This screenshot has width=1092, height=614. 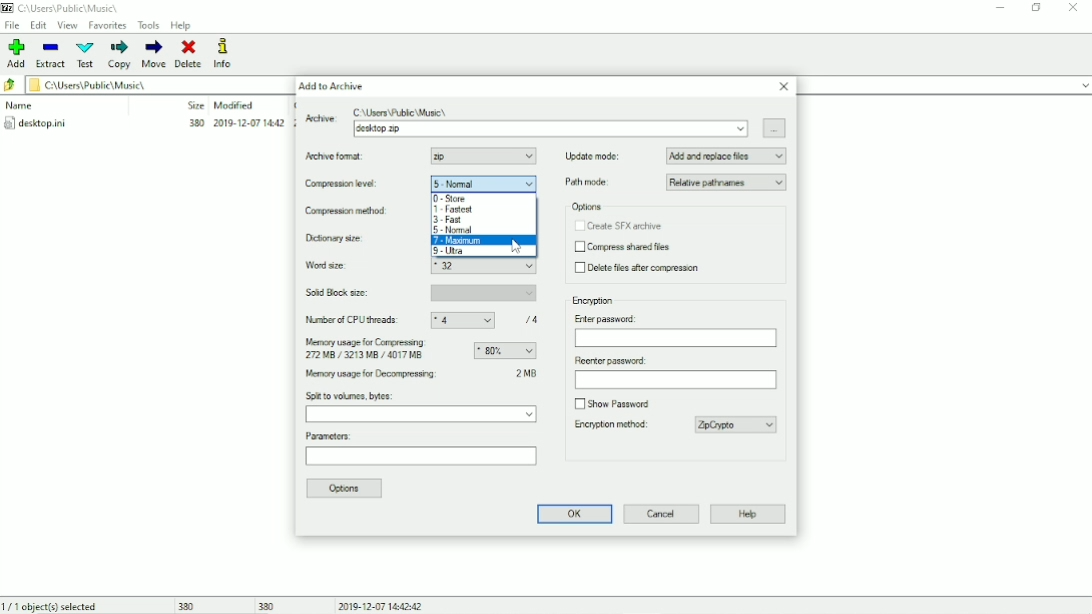 I want to click on Create SFX archive, so click(x=618, y=226).